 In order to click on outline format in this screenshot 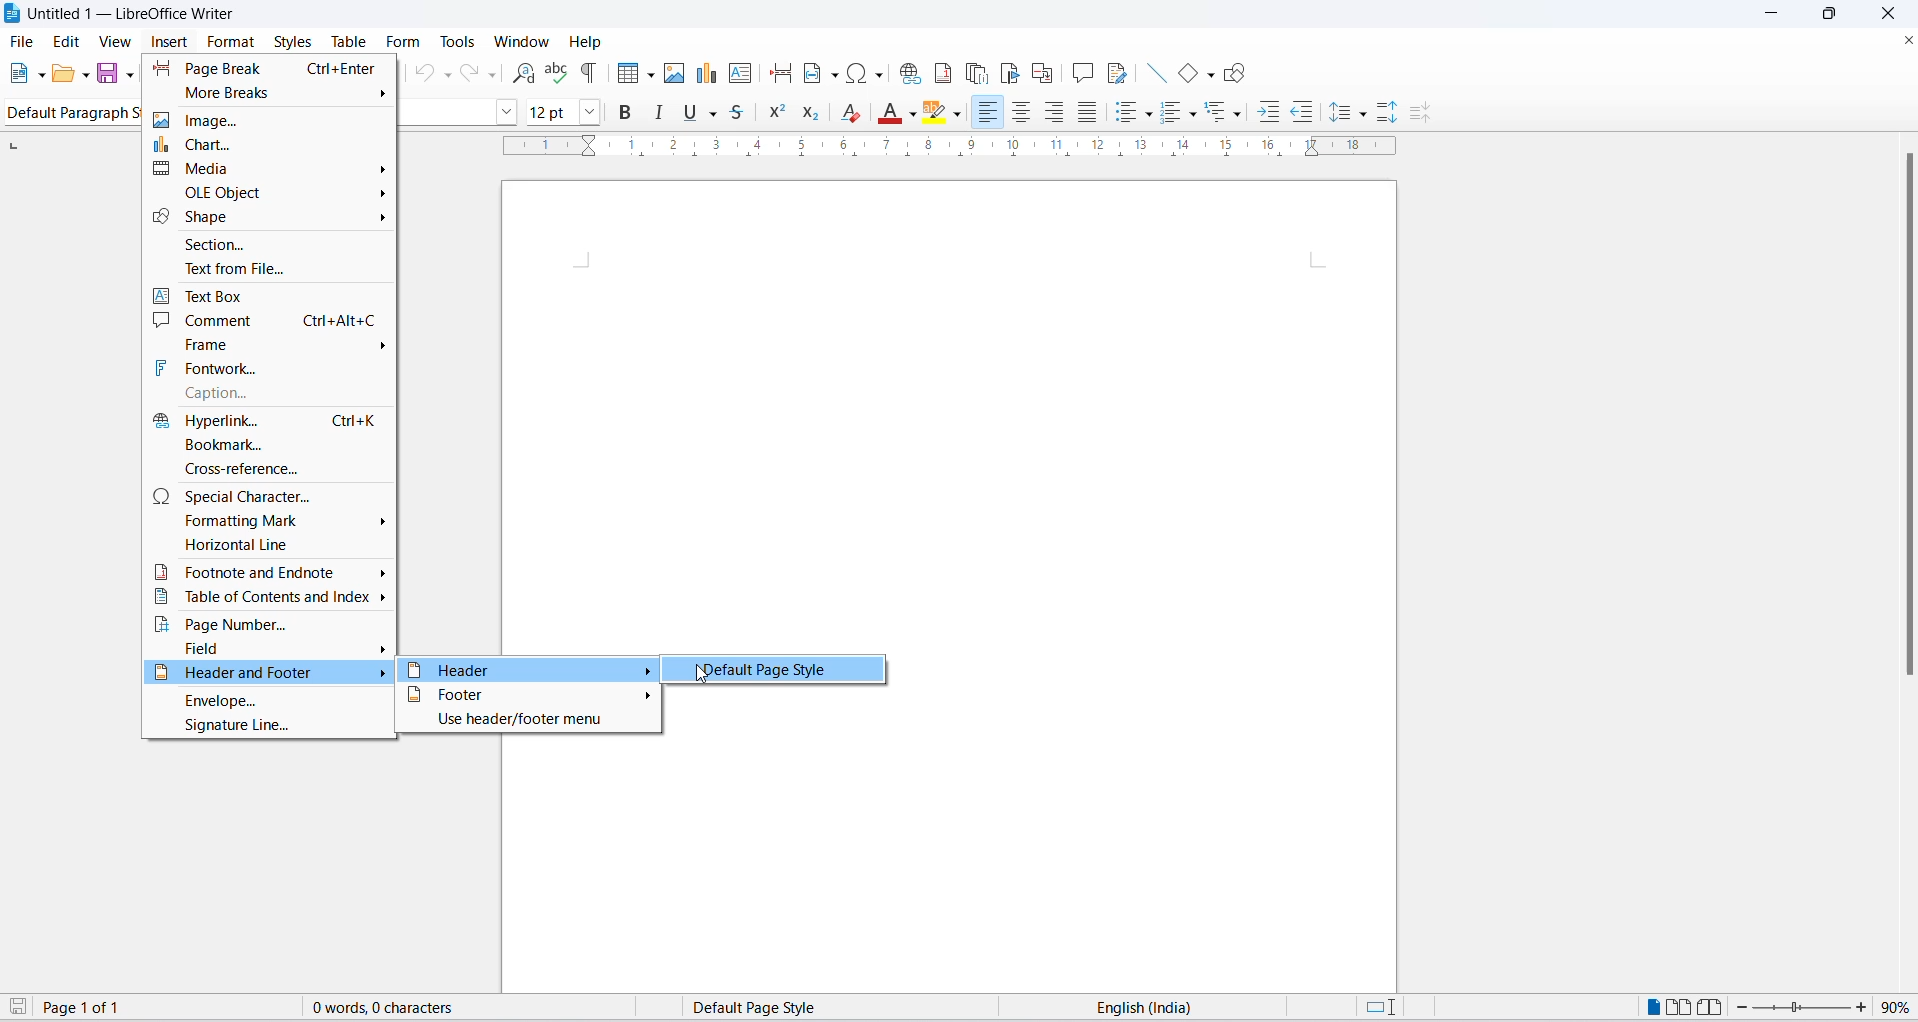, I will do `click(1221, 115)`.